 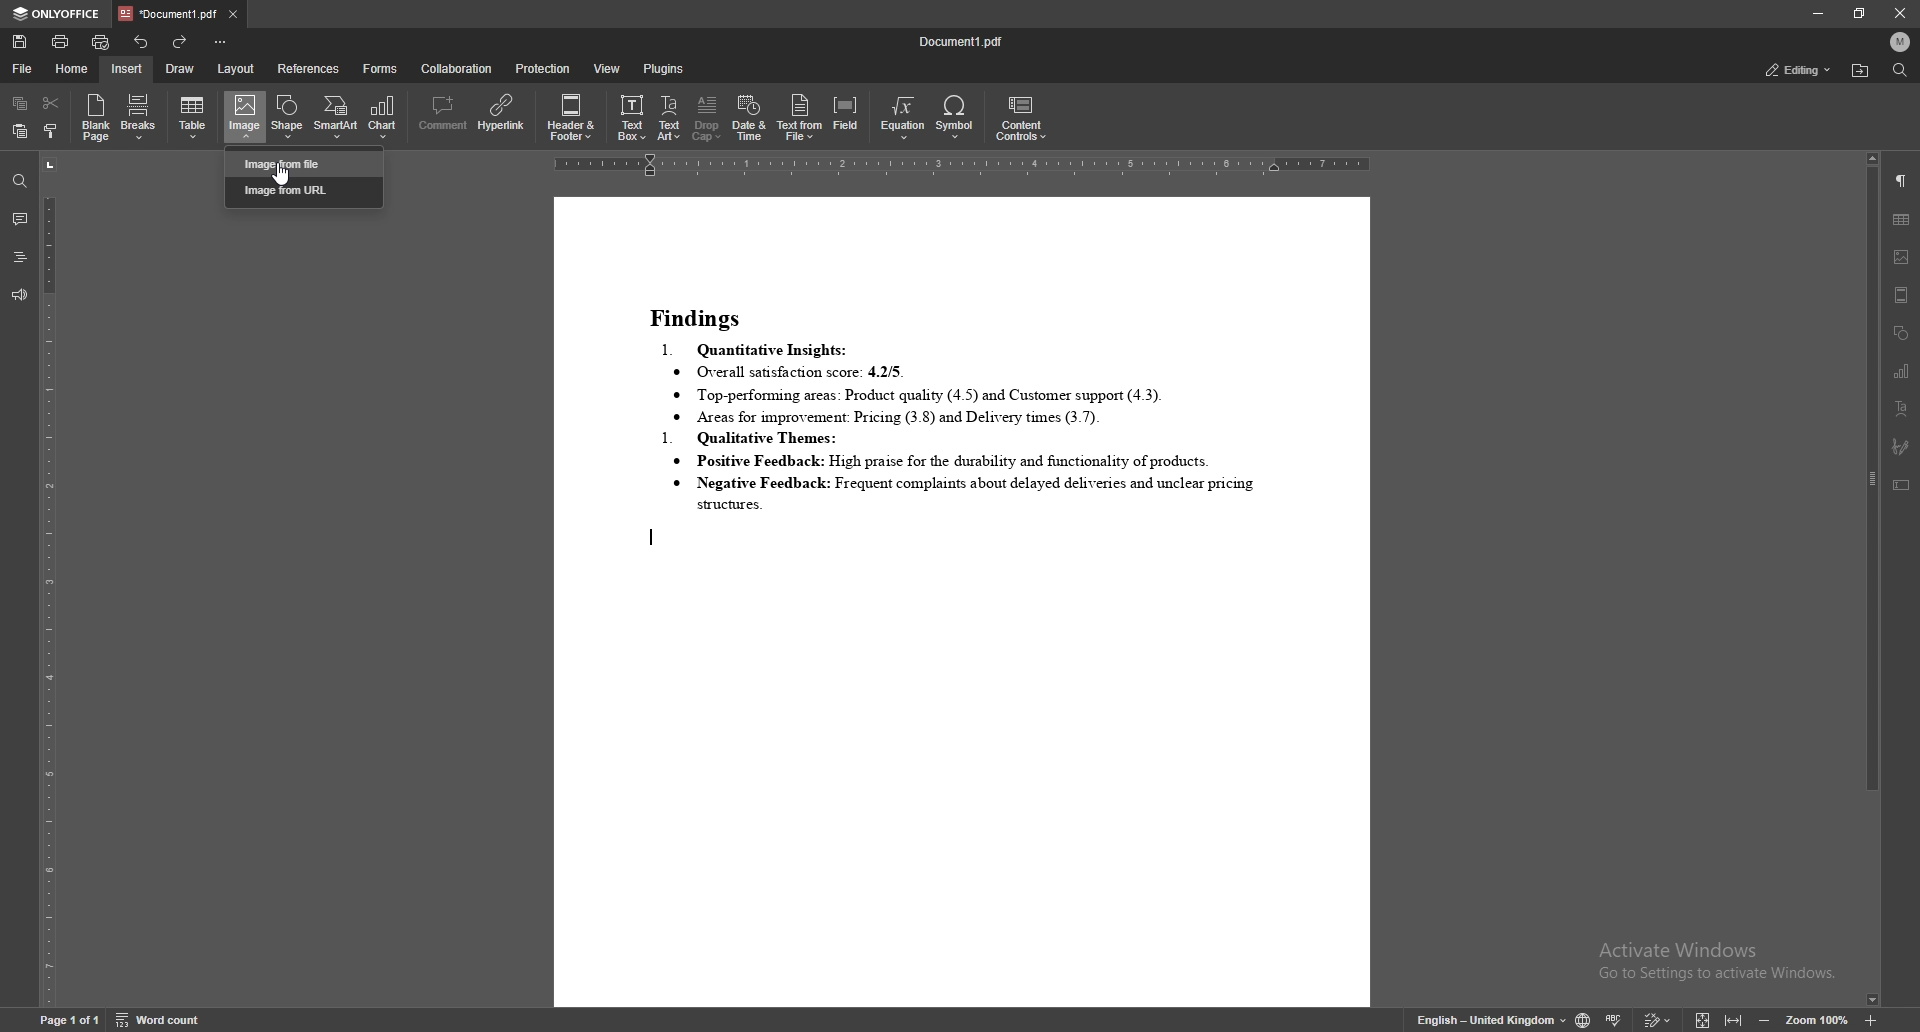 I want to click on close tab, so click(x=233, y=15).